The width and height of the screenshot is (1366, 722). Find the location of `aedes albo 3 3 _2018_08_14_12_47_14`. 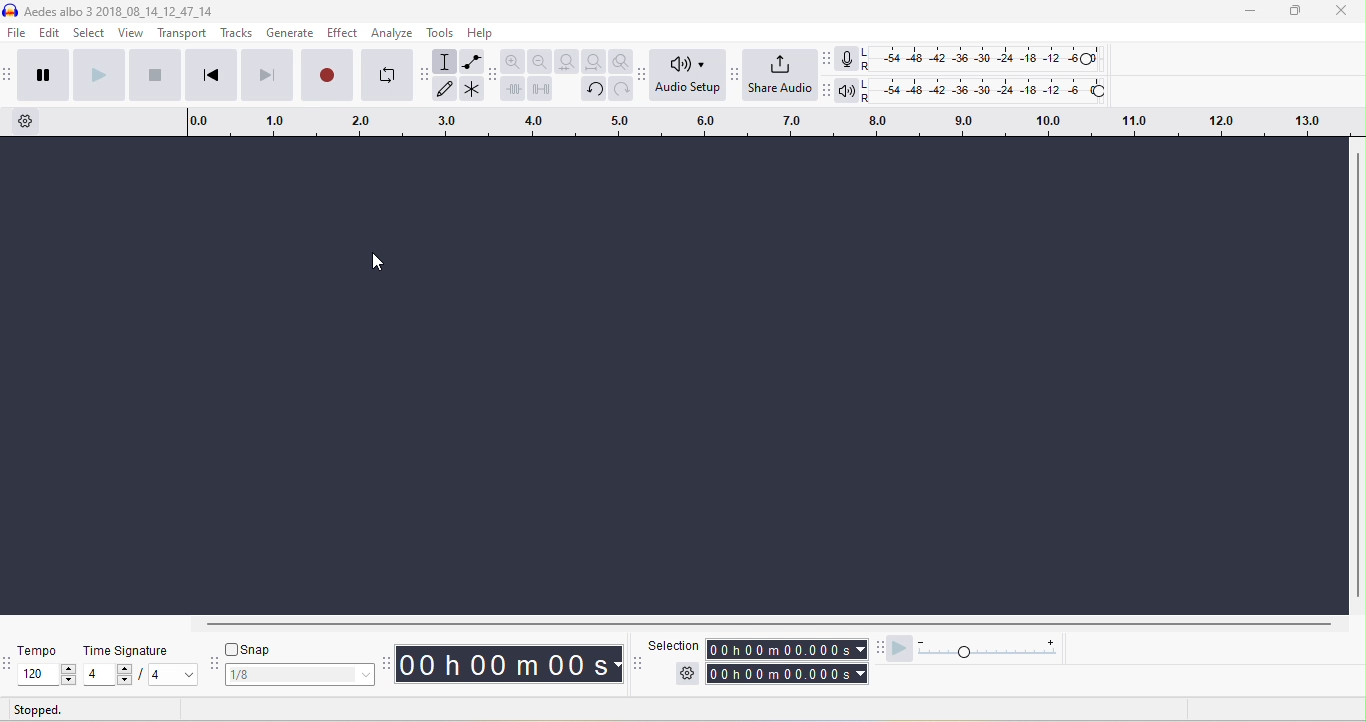

aedes albo 3 3 _2018_08_14_12_47_14 is located at coordinates (109, 11).